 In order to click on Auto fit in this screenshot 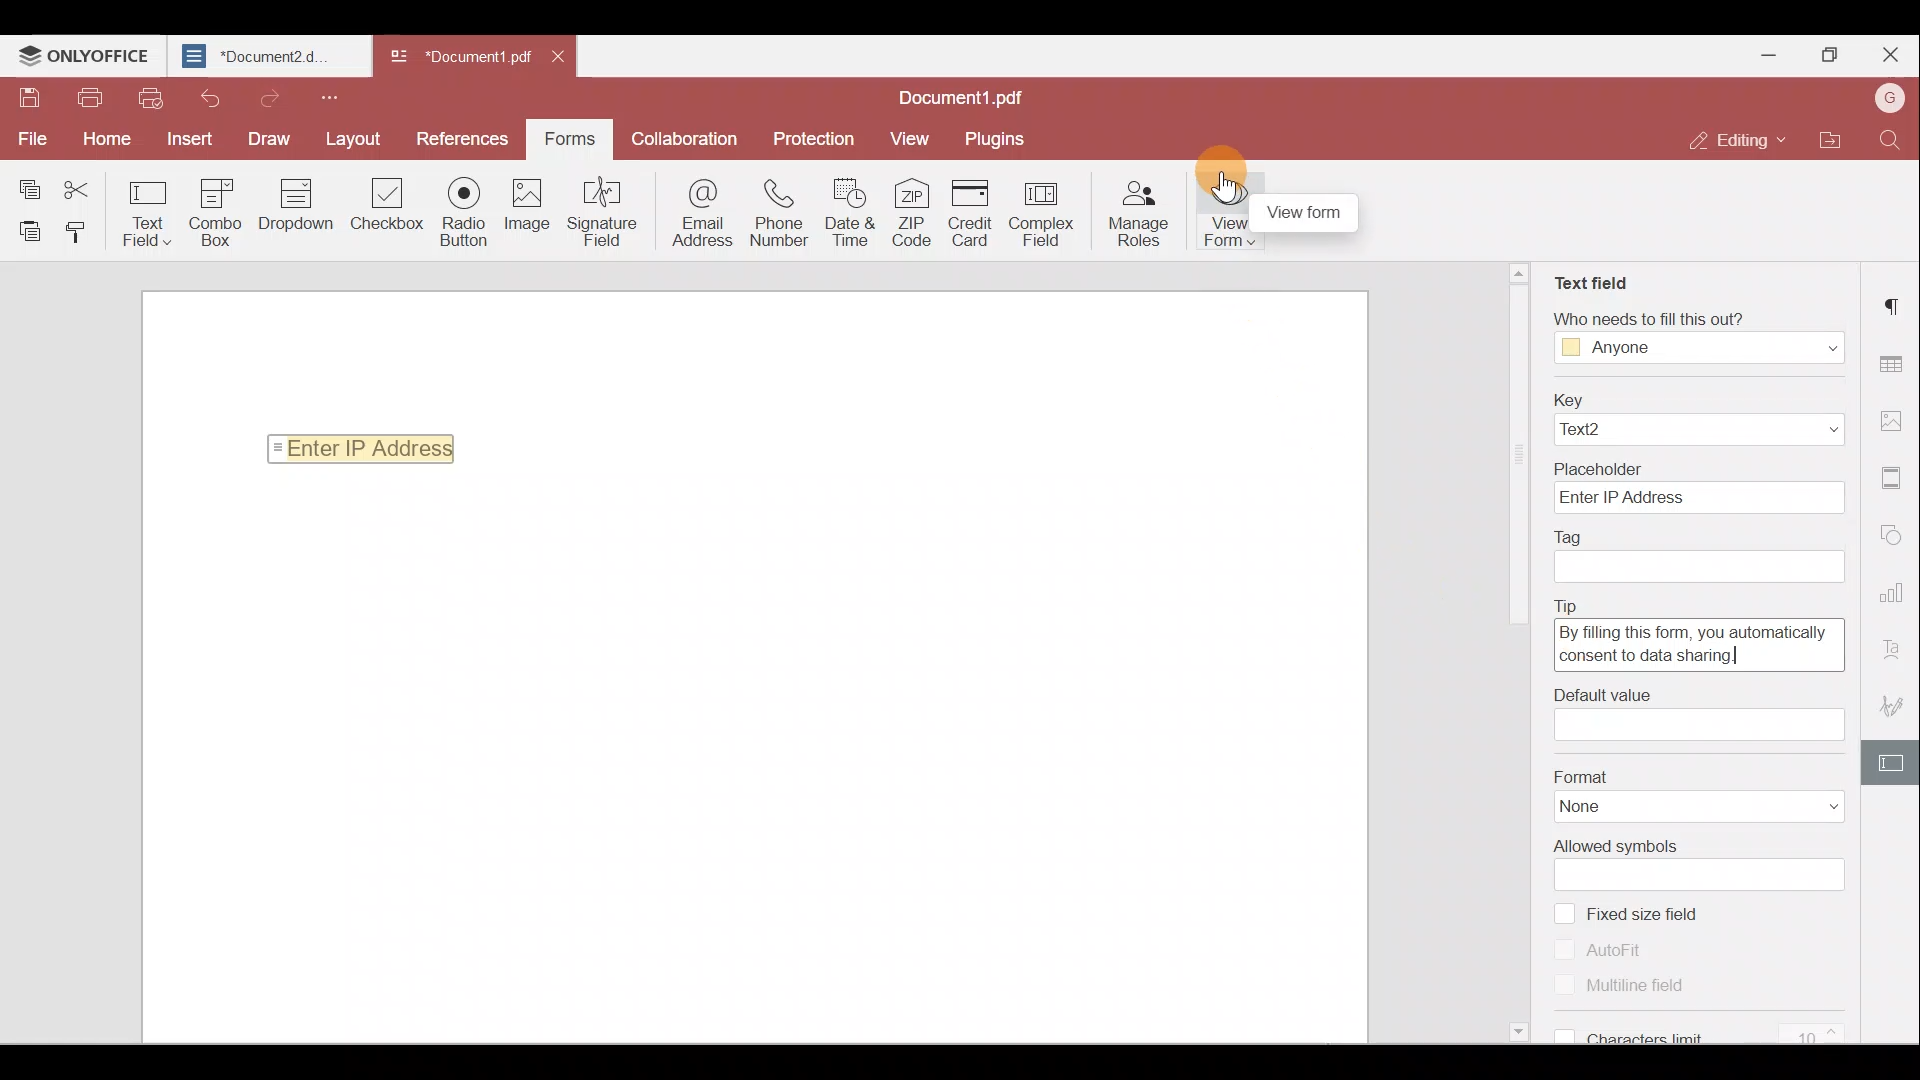, I will do `click(1627, 950)`.